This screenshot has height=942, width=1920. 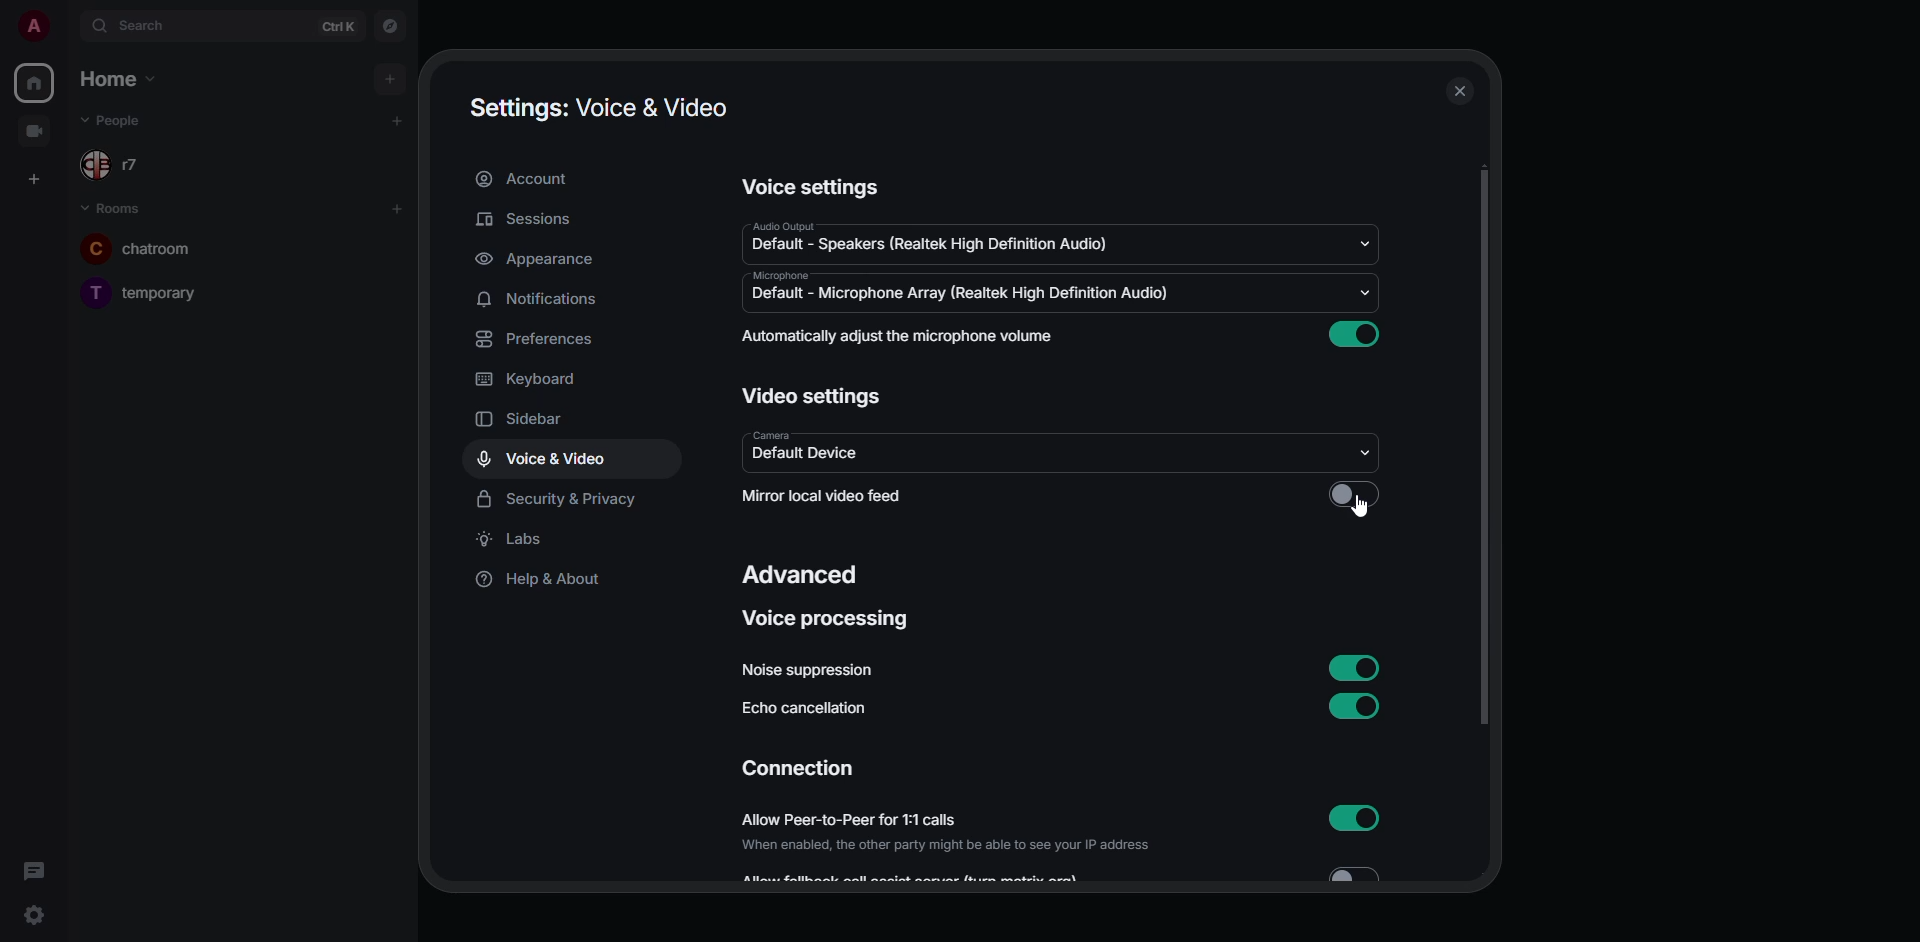 What do you see at coordinates (1354, 666) in the screenshot?
I see `enabled` at bounding box center [1354, 666].